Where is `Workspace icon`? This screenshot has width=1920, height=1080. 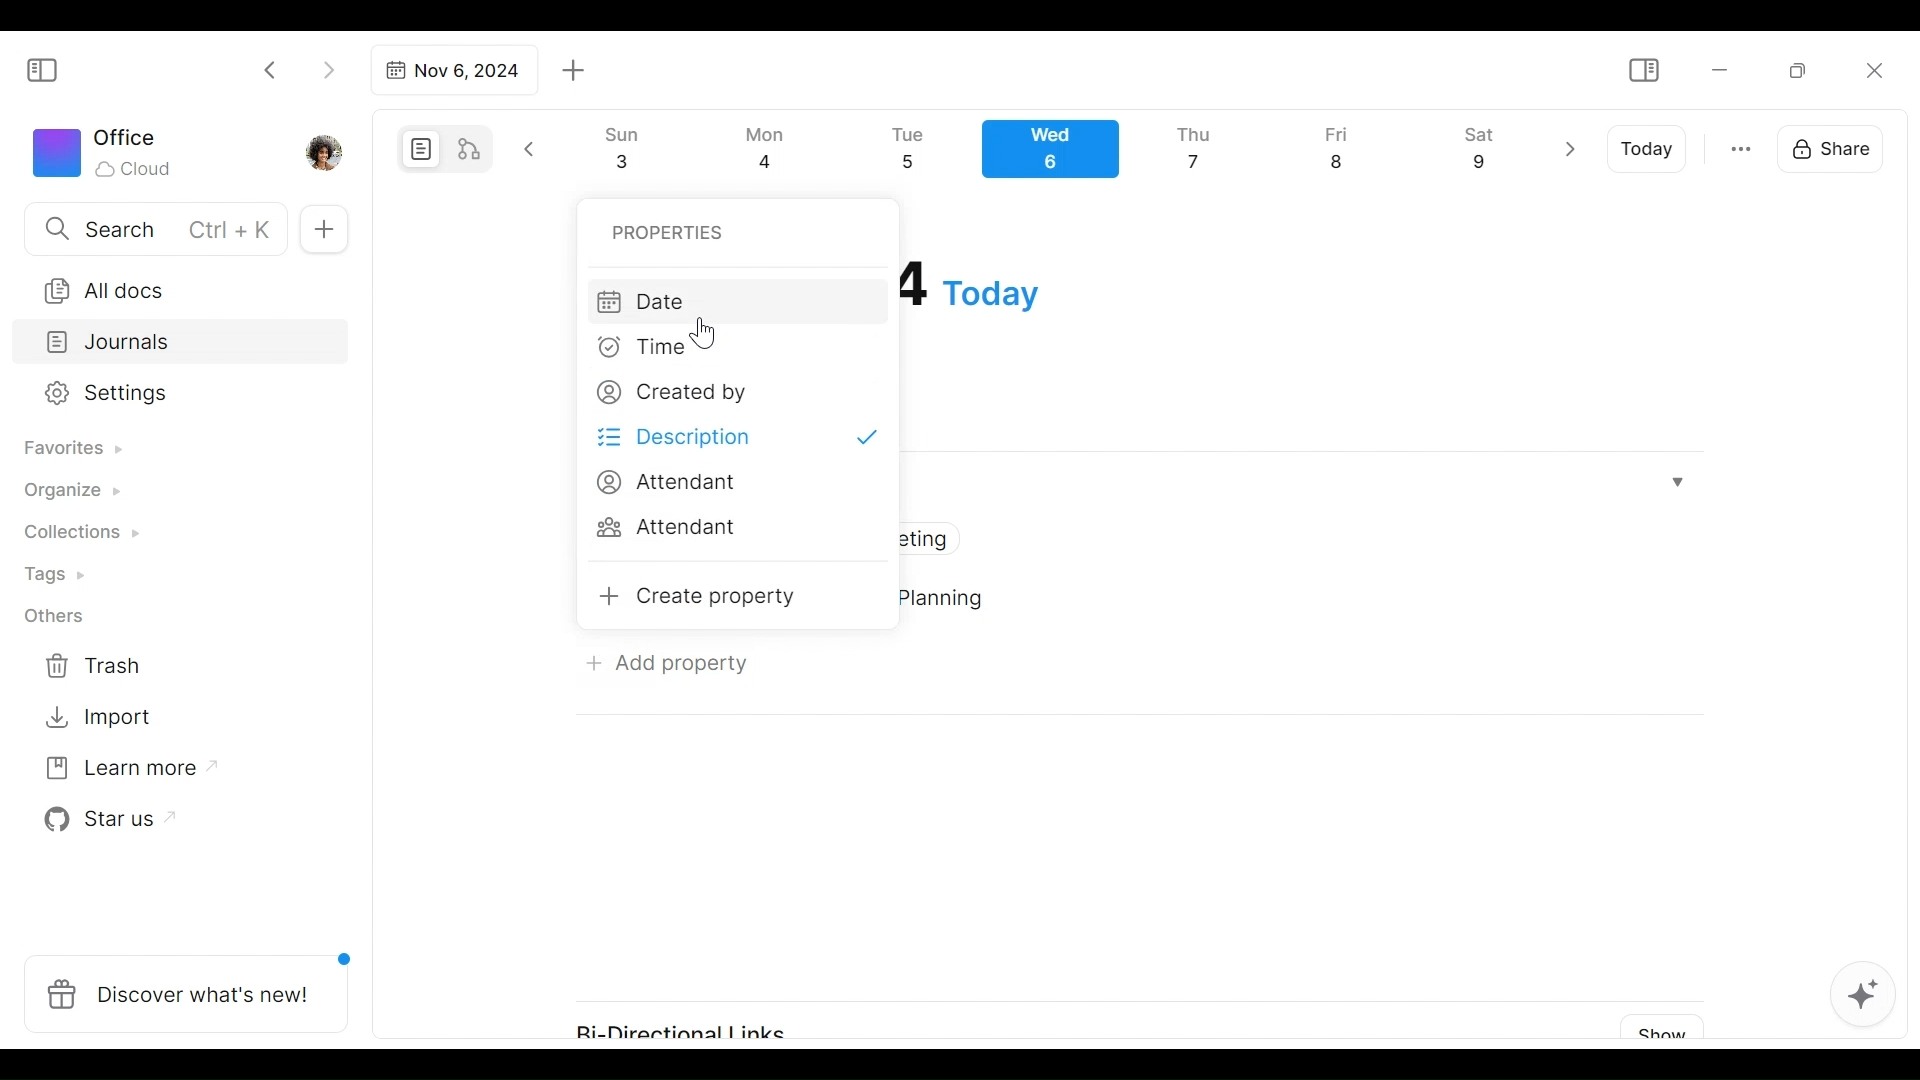
Workspace icon is located at coordinates (106, 150).